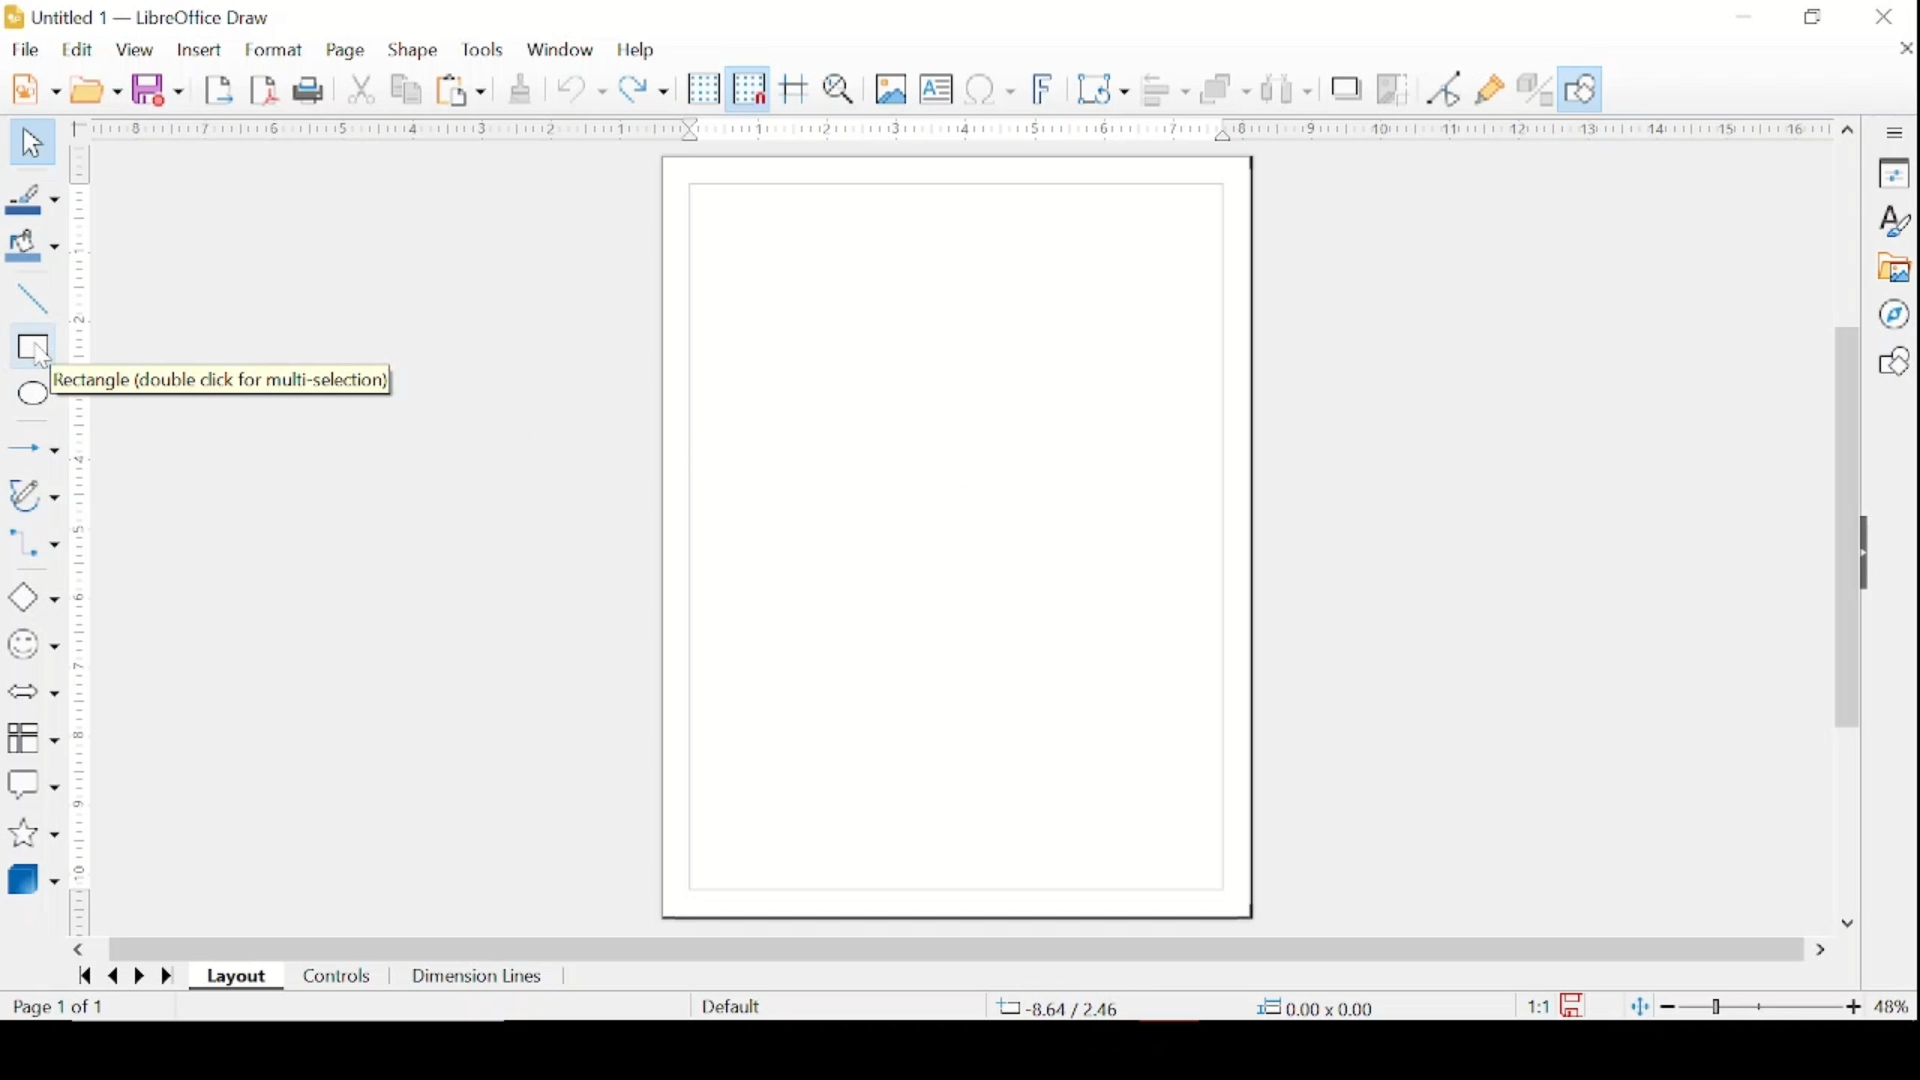 The height and width of the screenshot is (1080, 1920). Describe the element at coordinates (1812, 16) in the screenshot. I see `restore down` at that location.